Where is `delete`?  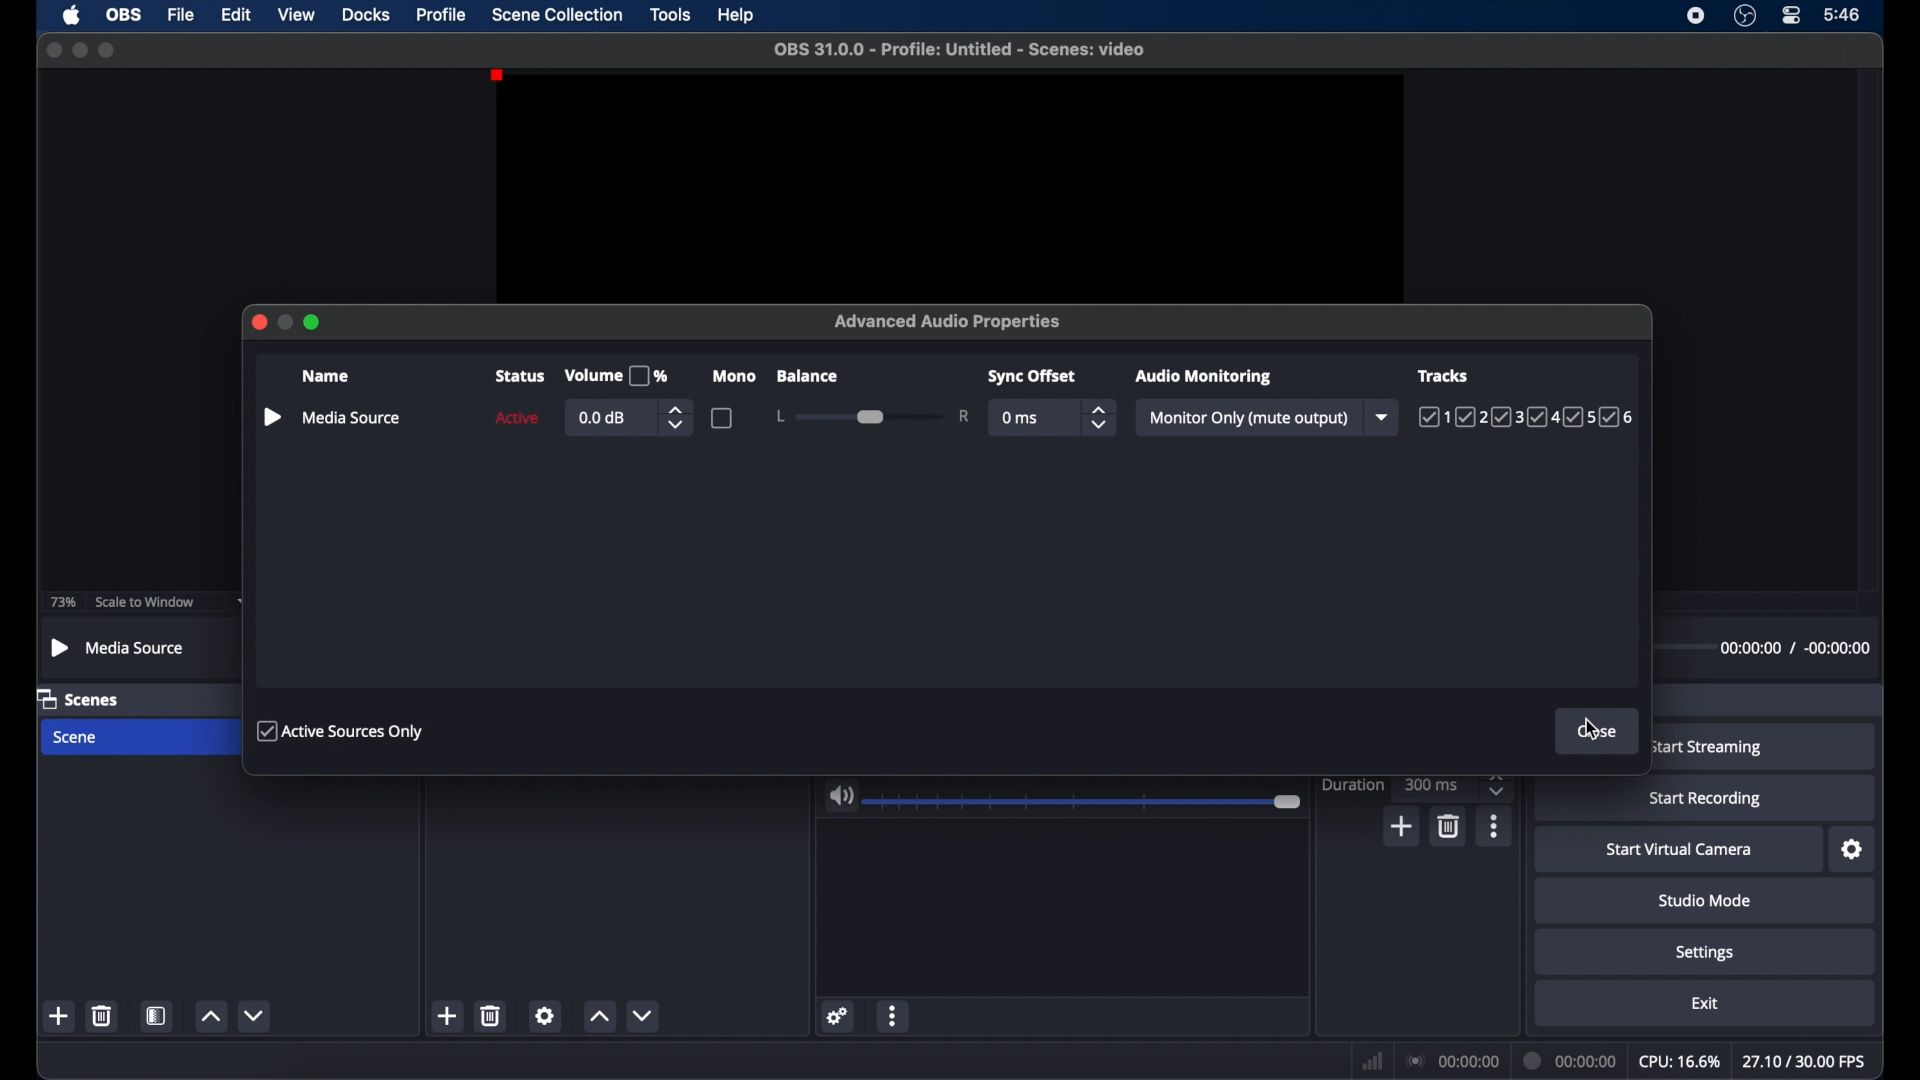
delete is located at coordinates (1447, 825).